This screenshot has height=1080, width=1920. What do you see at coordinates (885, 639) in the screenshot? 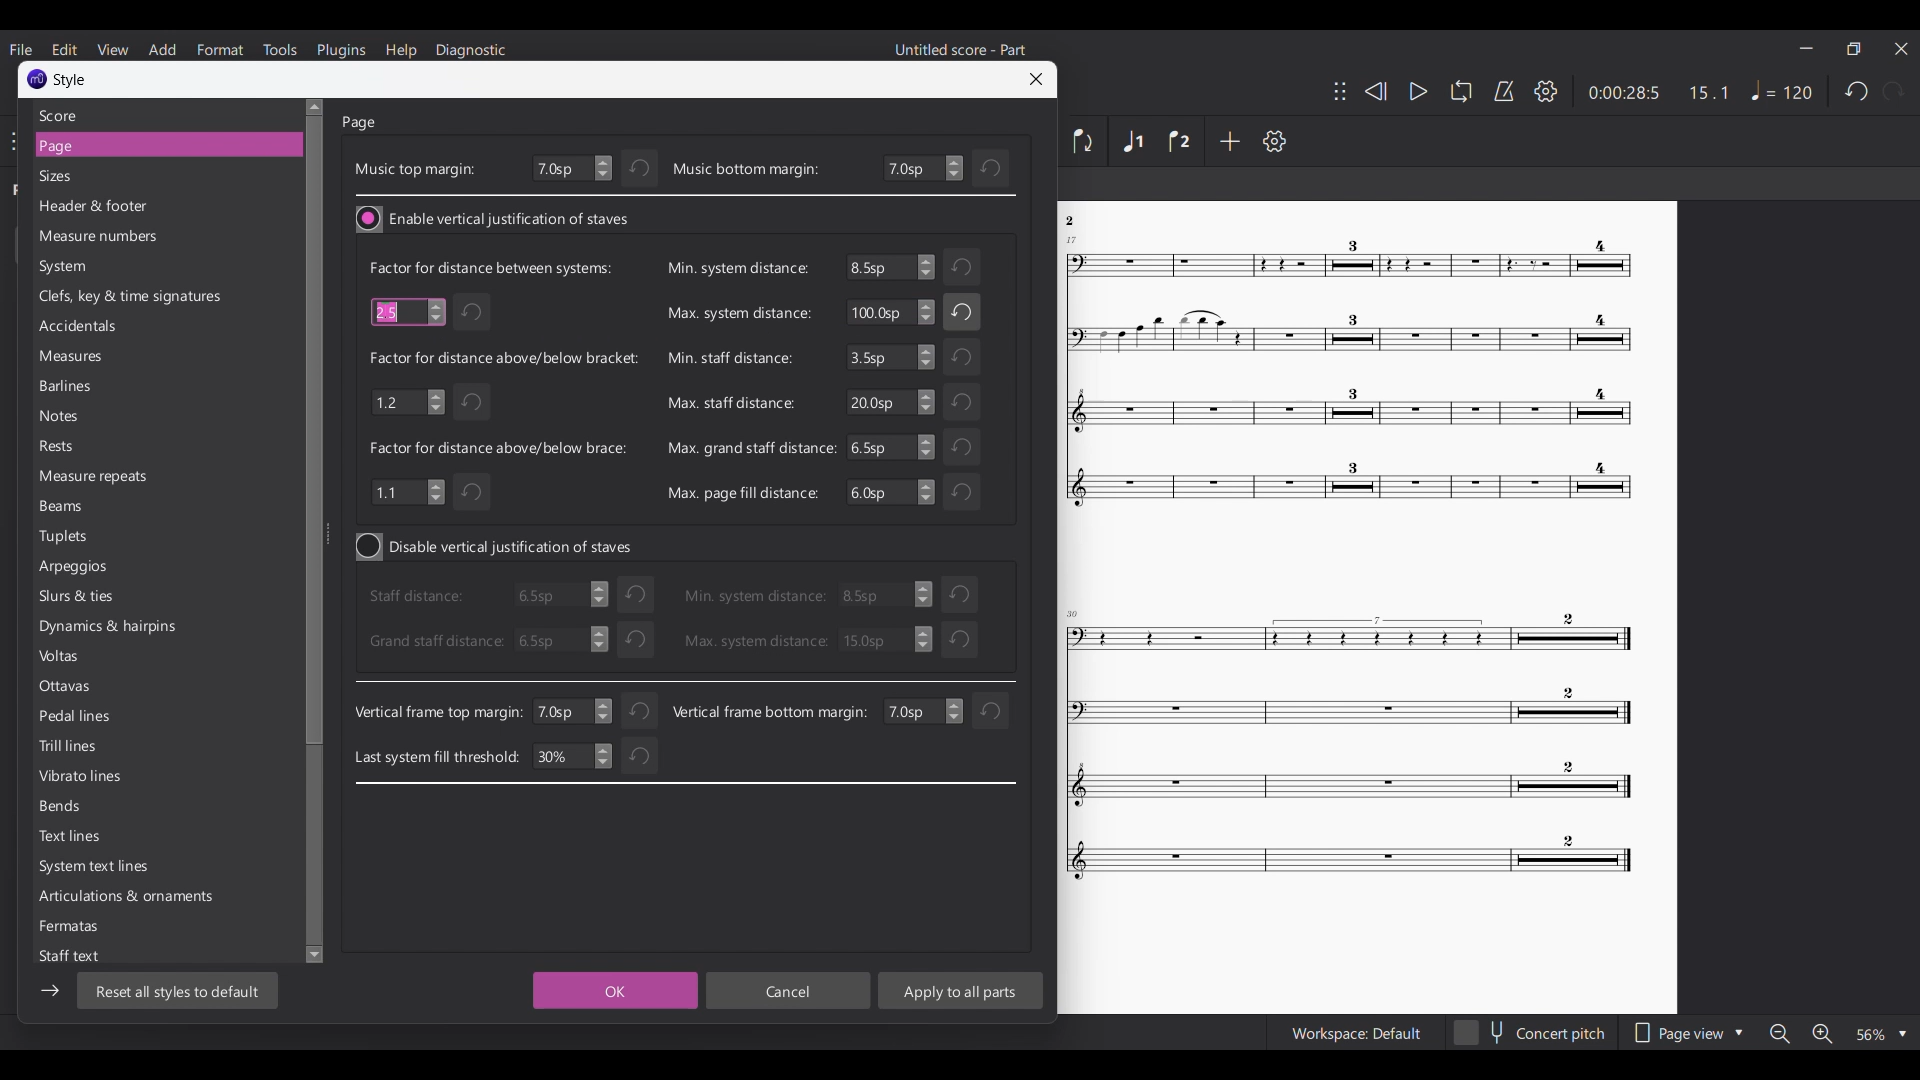
I see `30.0 sp` at bounding box center [885, 639].